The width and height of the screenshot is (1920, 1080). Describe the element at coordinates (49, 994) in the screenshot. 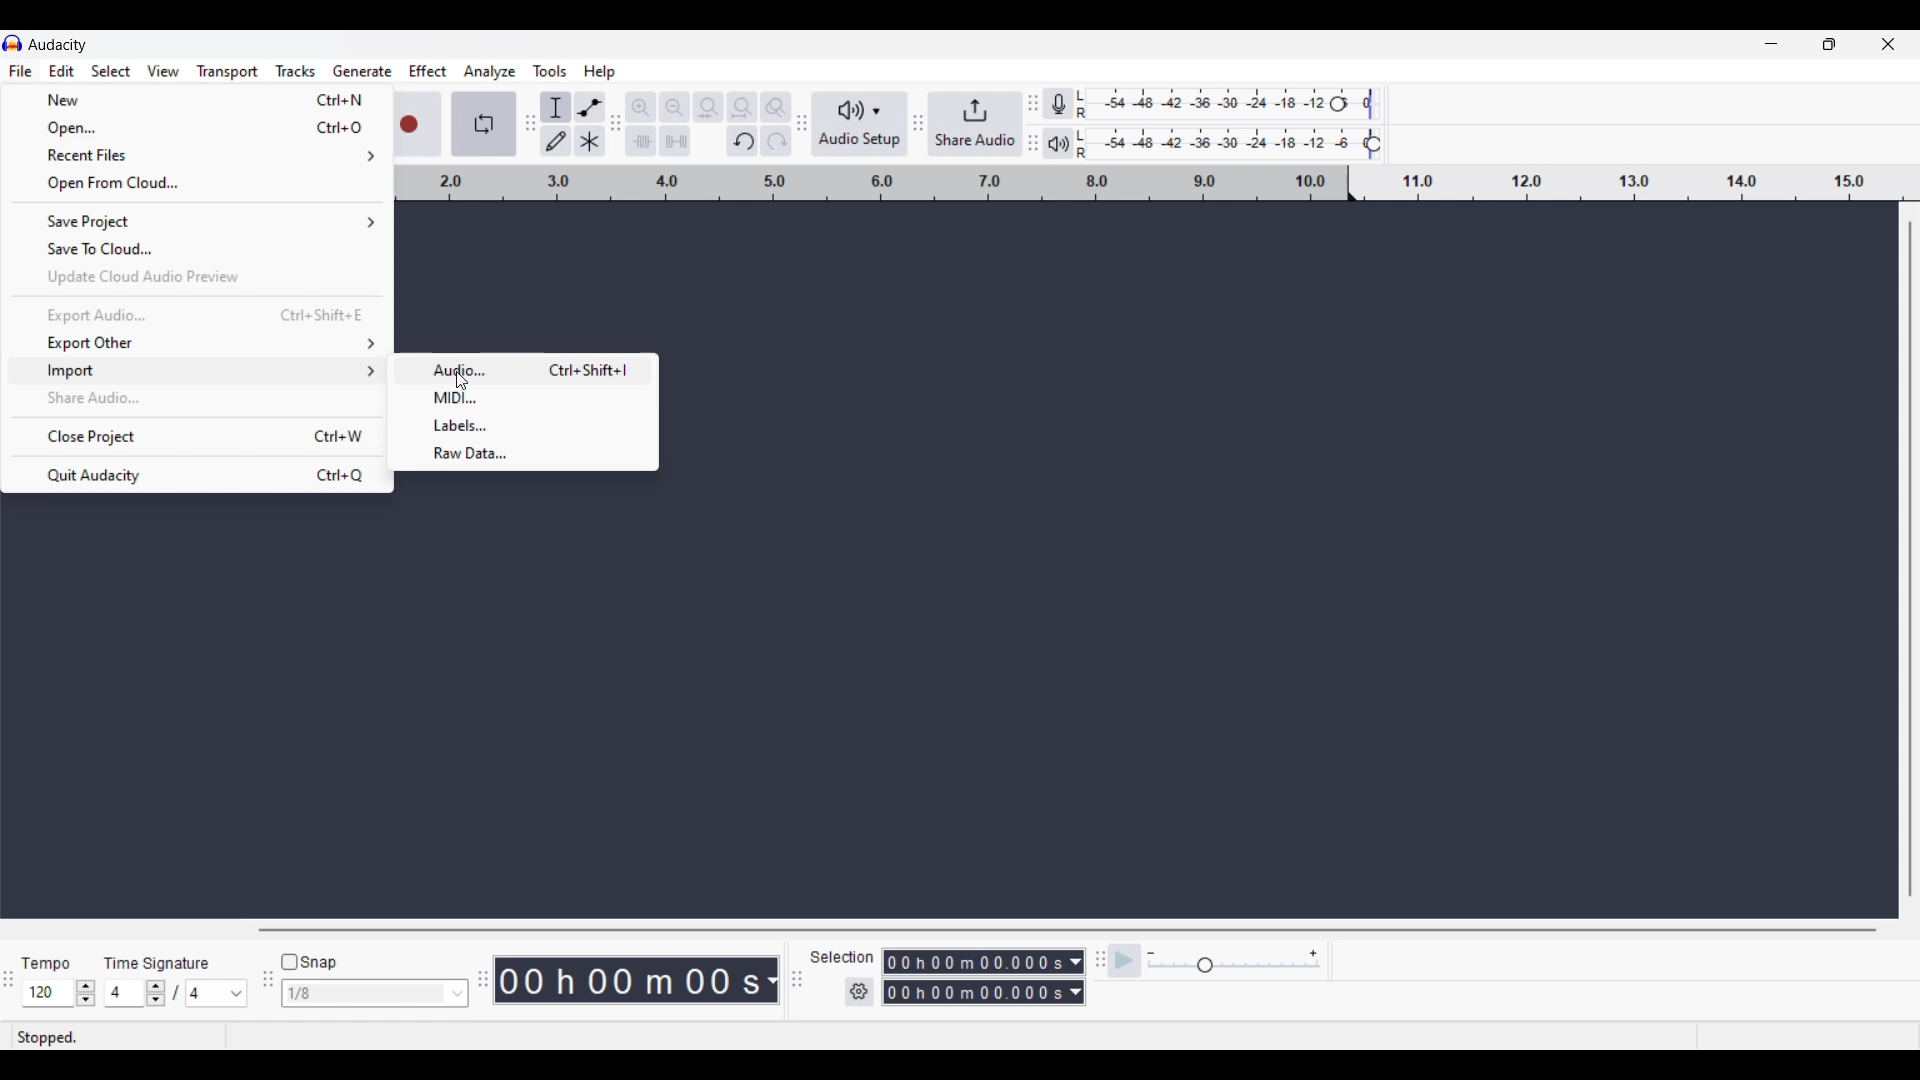

I see `Type in tempo` at that location.